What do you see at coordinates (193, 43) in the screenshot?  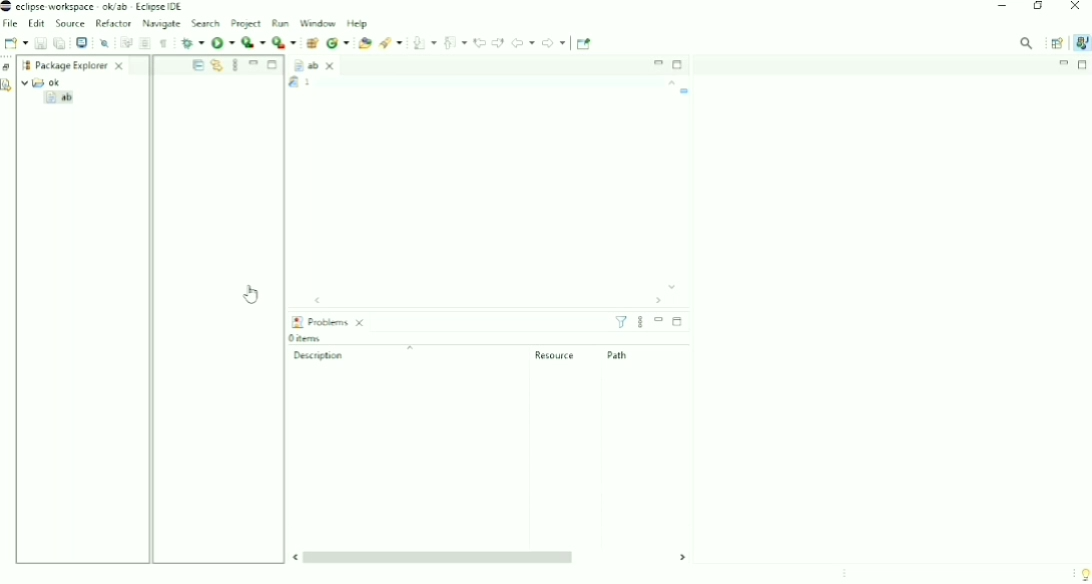 I see `Debug` at bounding box center [193, 43].